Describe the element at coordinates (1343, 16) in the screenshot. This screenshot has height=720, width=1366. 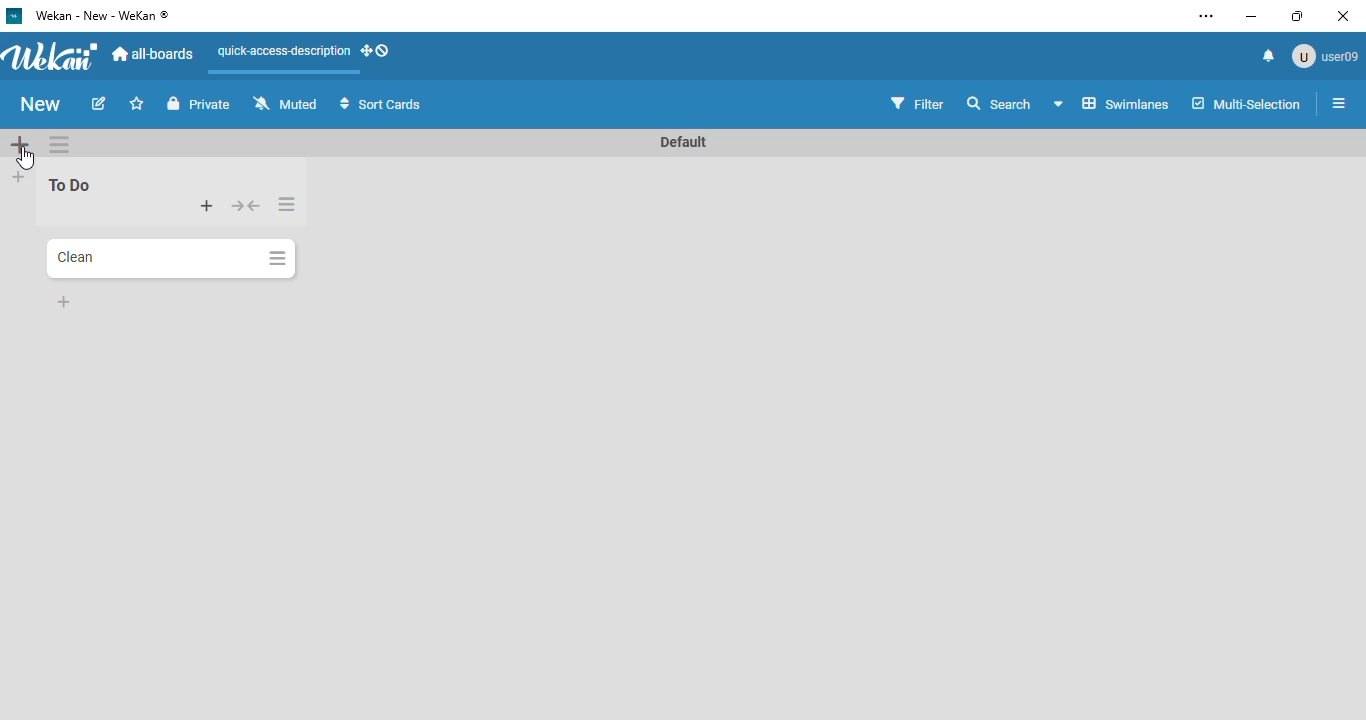
I see `close` at that location.